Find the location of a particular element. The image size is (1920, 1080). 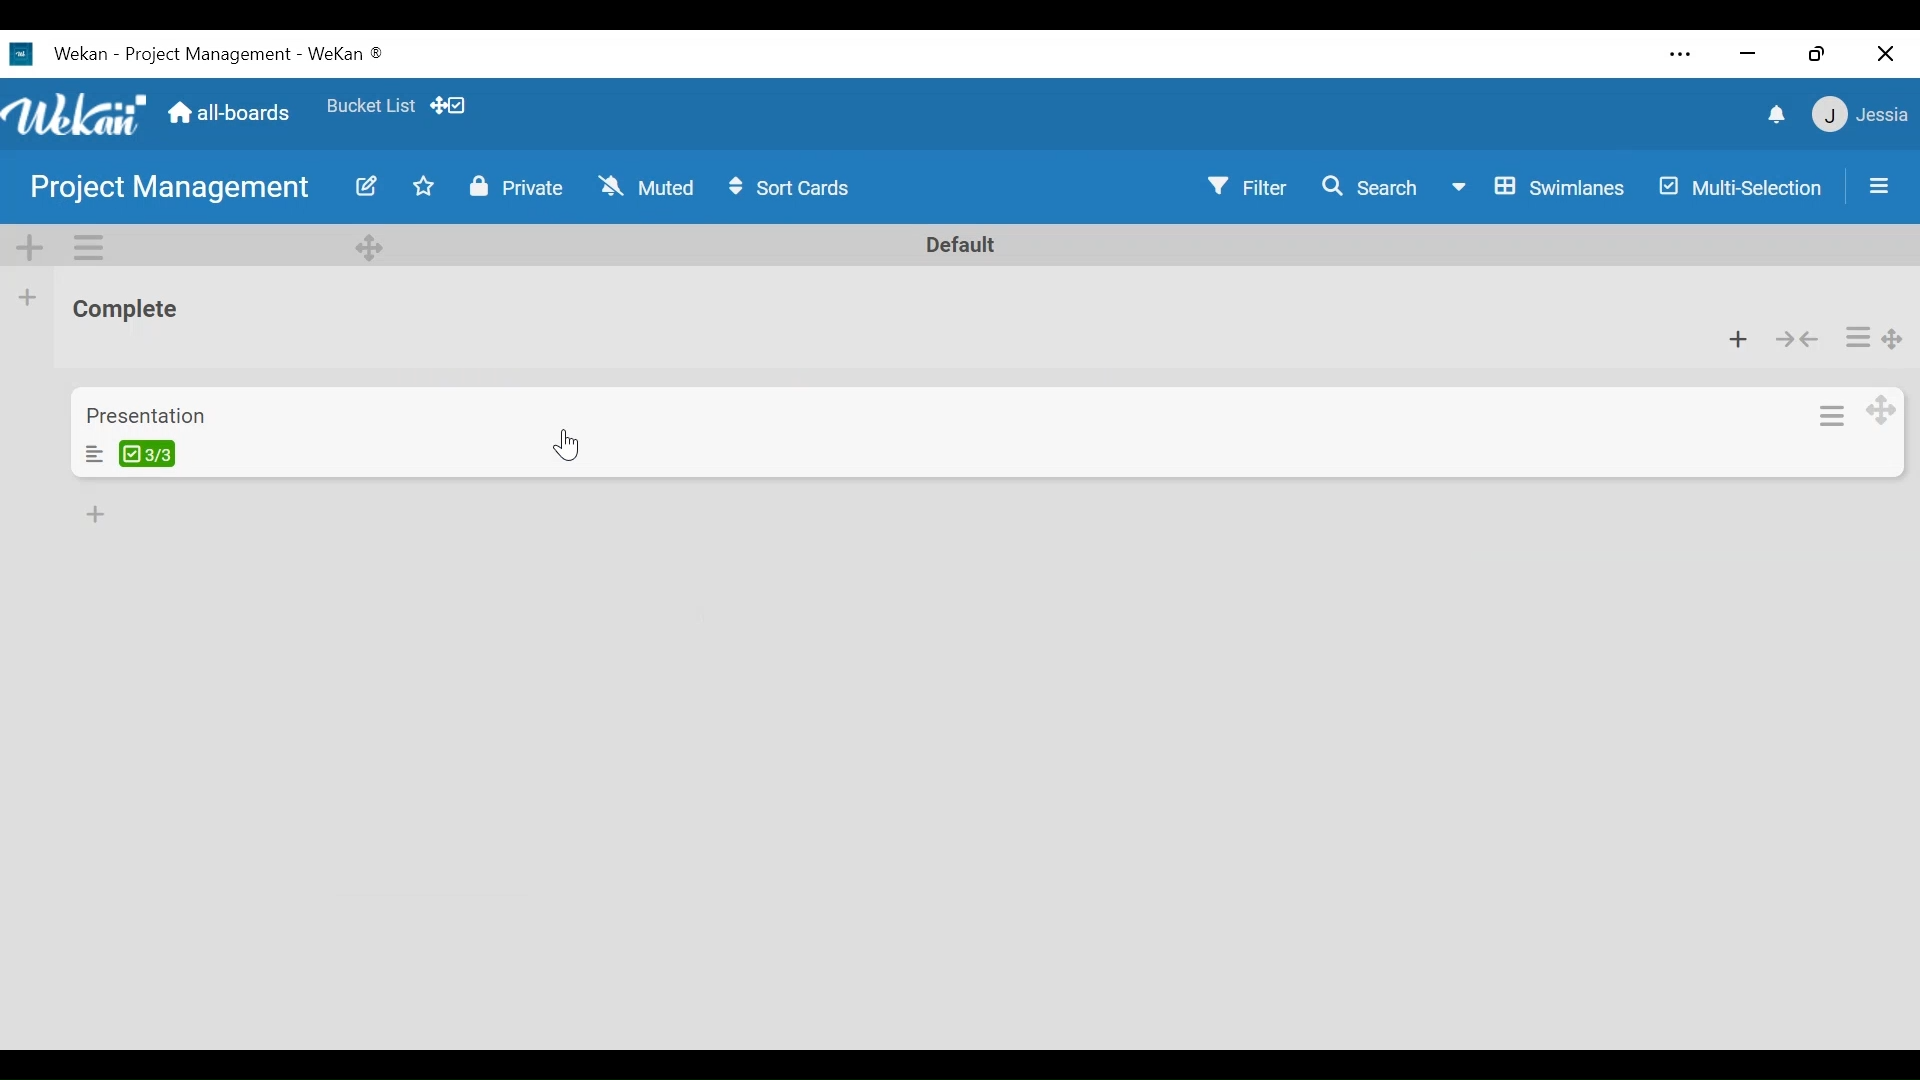

User Member is located at coordinates (1861, 113).